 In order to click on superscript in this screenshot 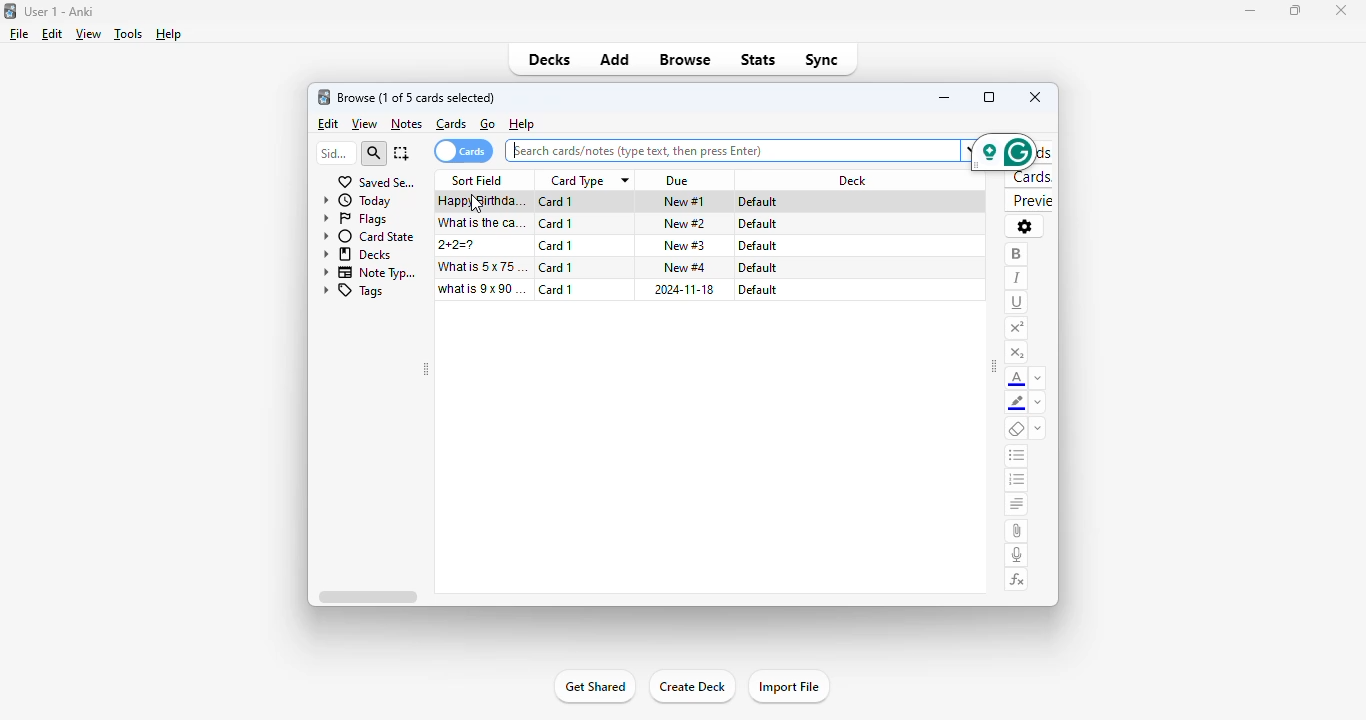, I will do `click(1017, 329)`.